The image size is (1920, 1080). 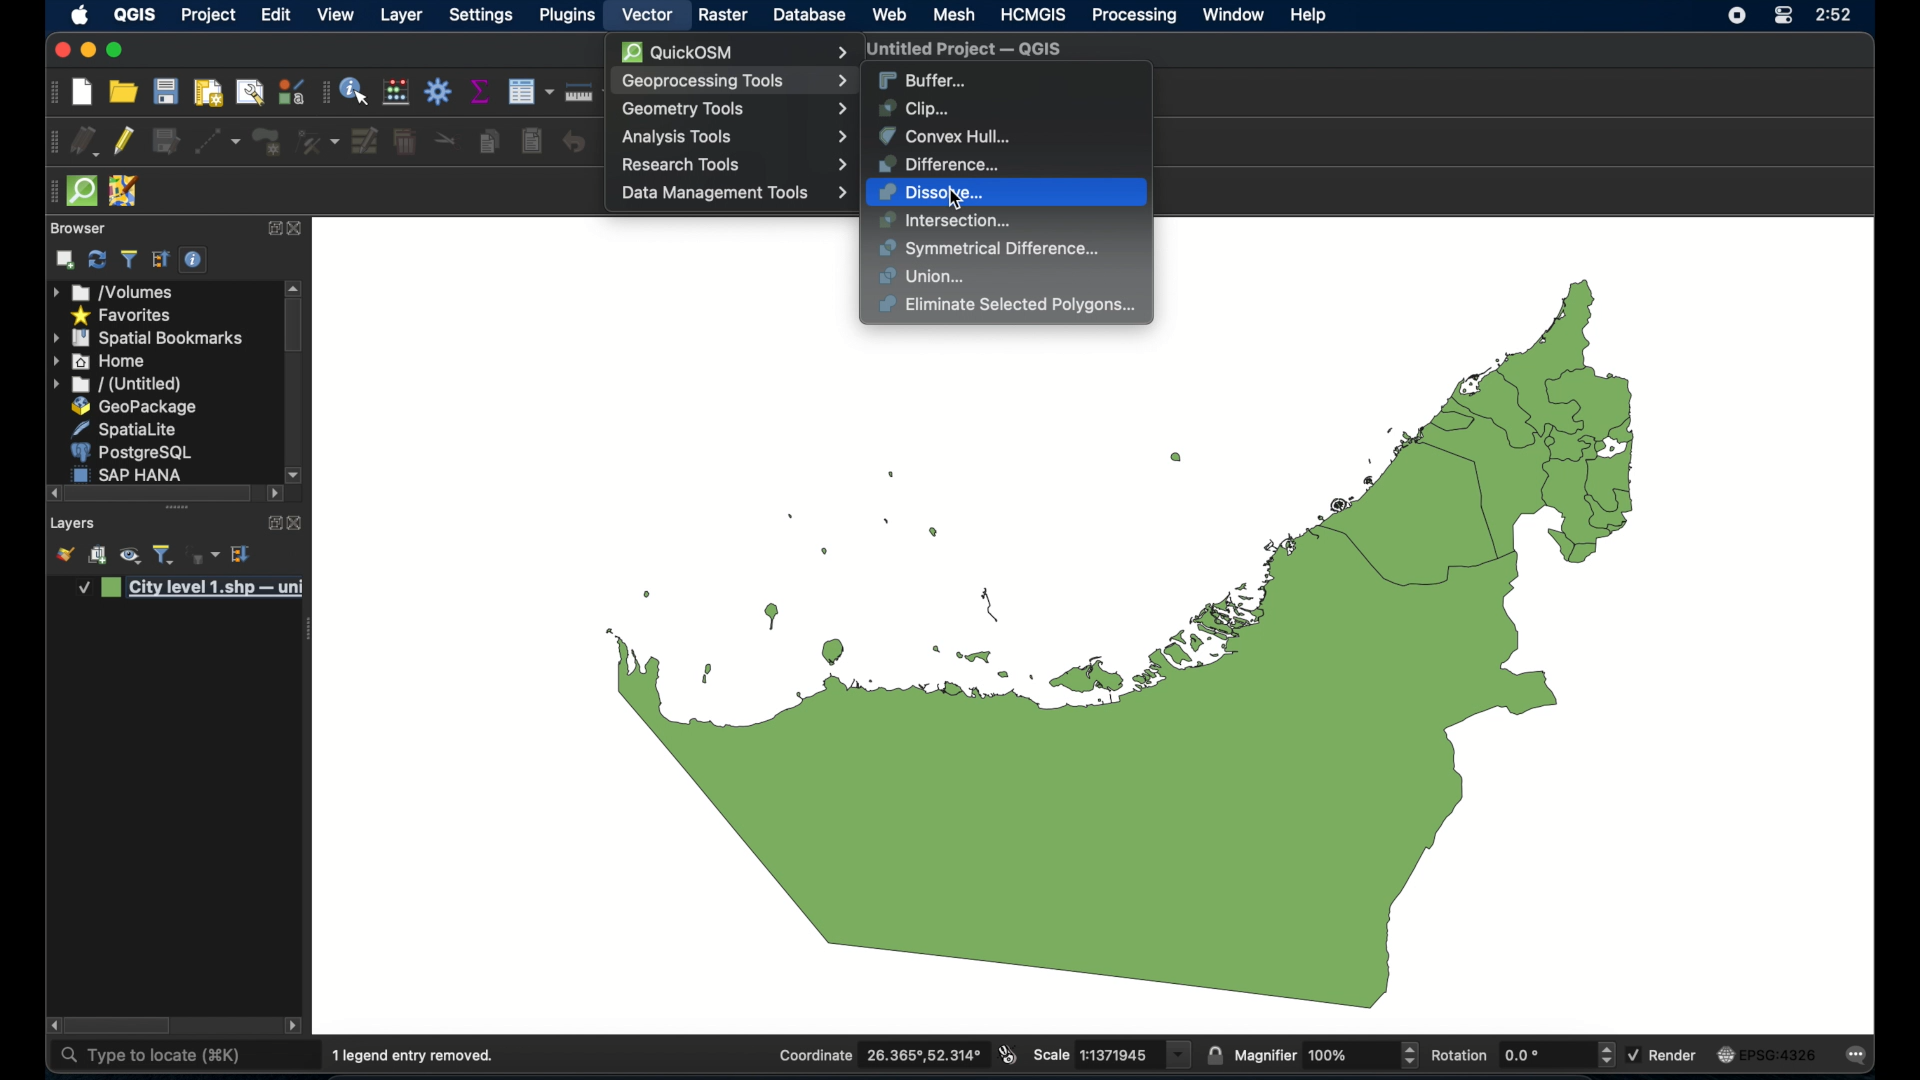 What do you see at coordinates (275, 495) in the screenshot?
I see `scroll right arrow` at bounding box center [275, 495].